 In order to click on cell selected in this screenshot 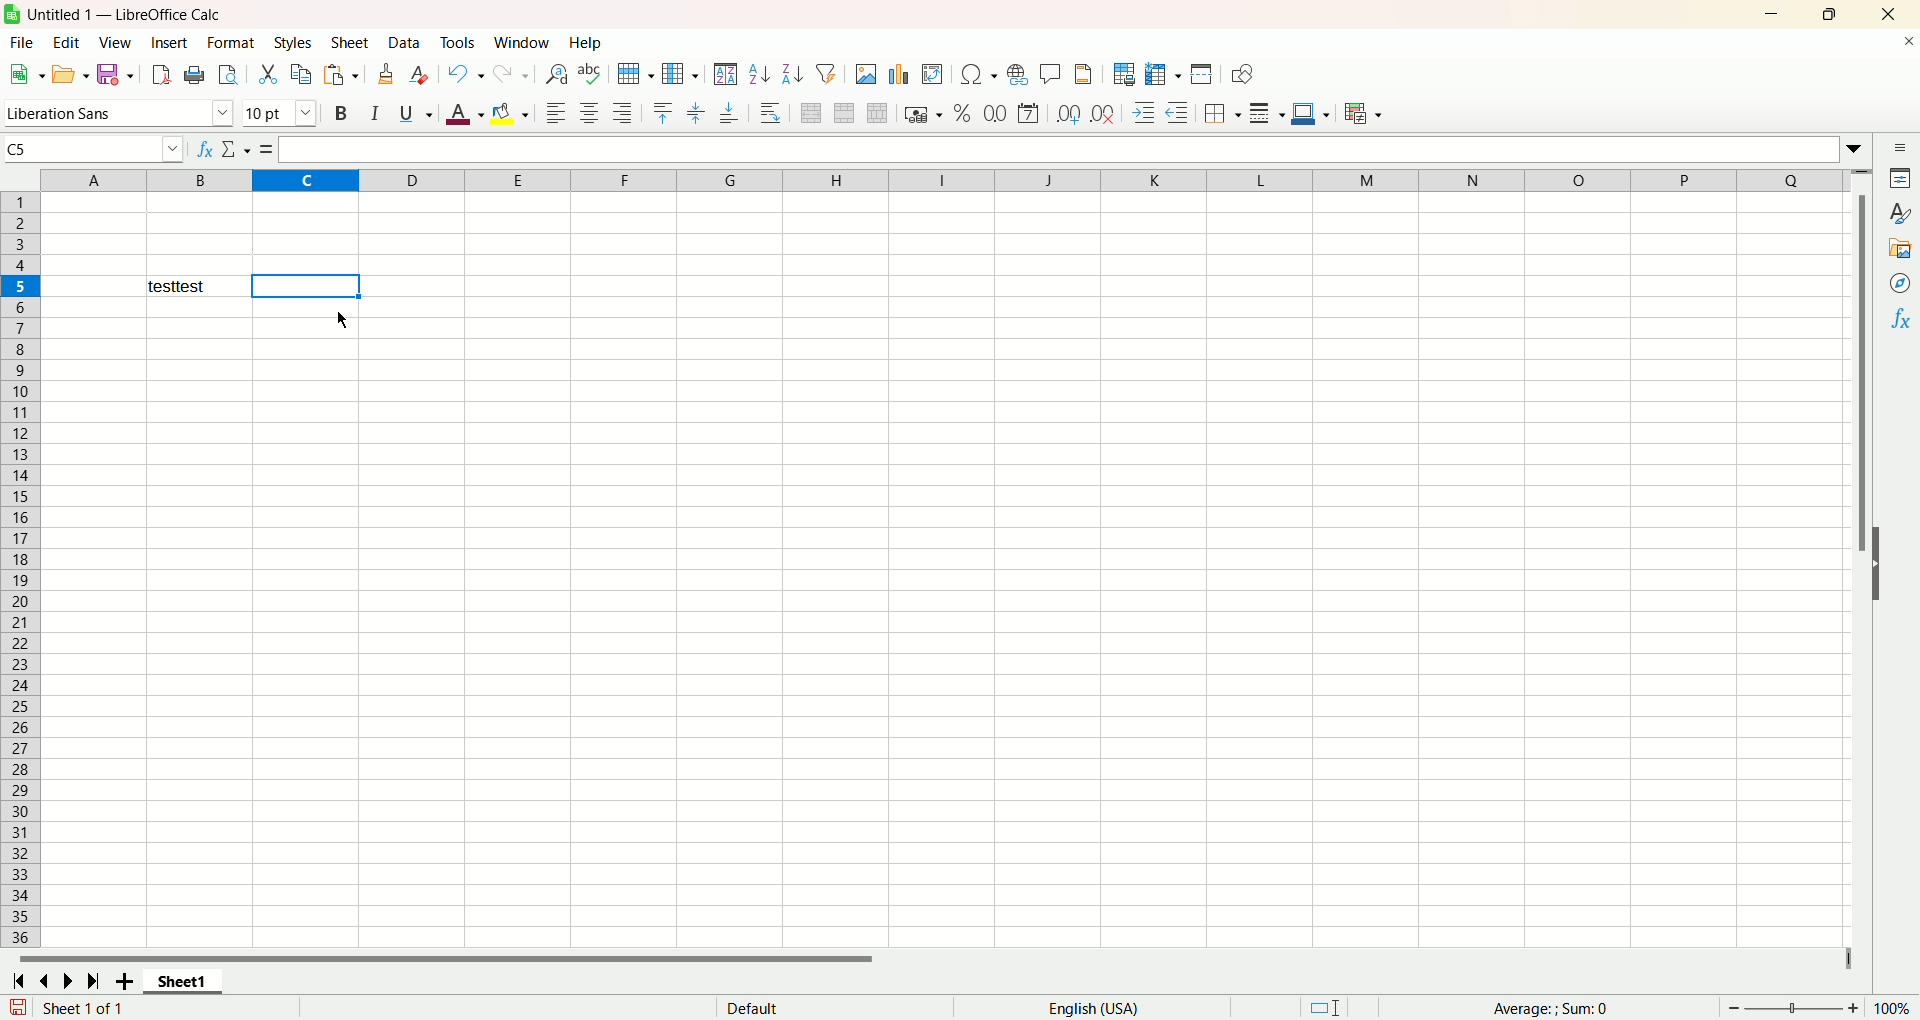, I will do `click(308, 286)`.